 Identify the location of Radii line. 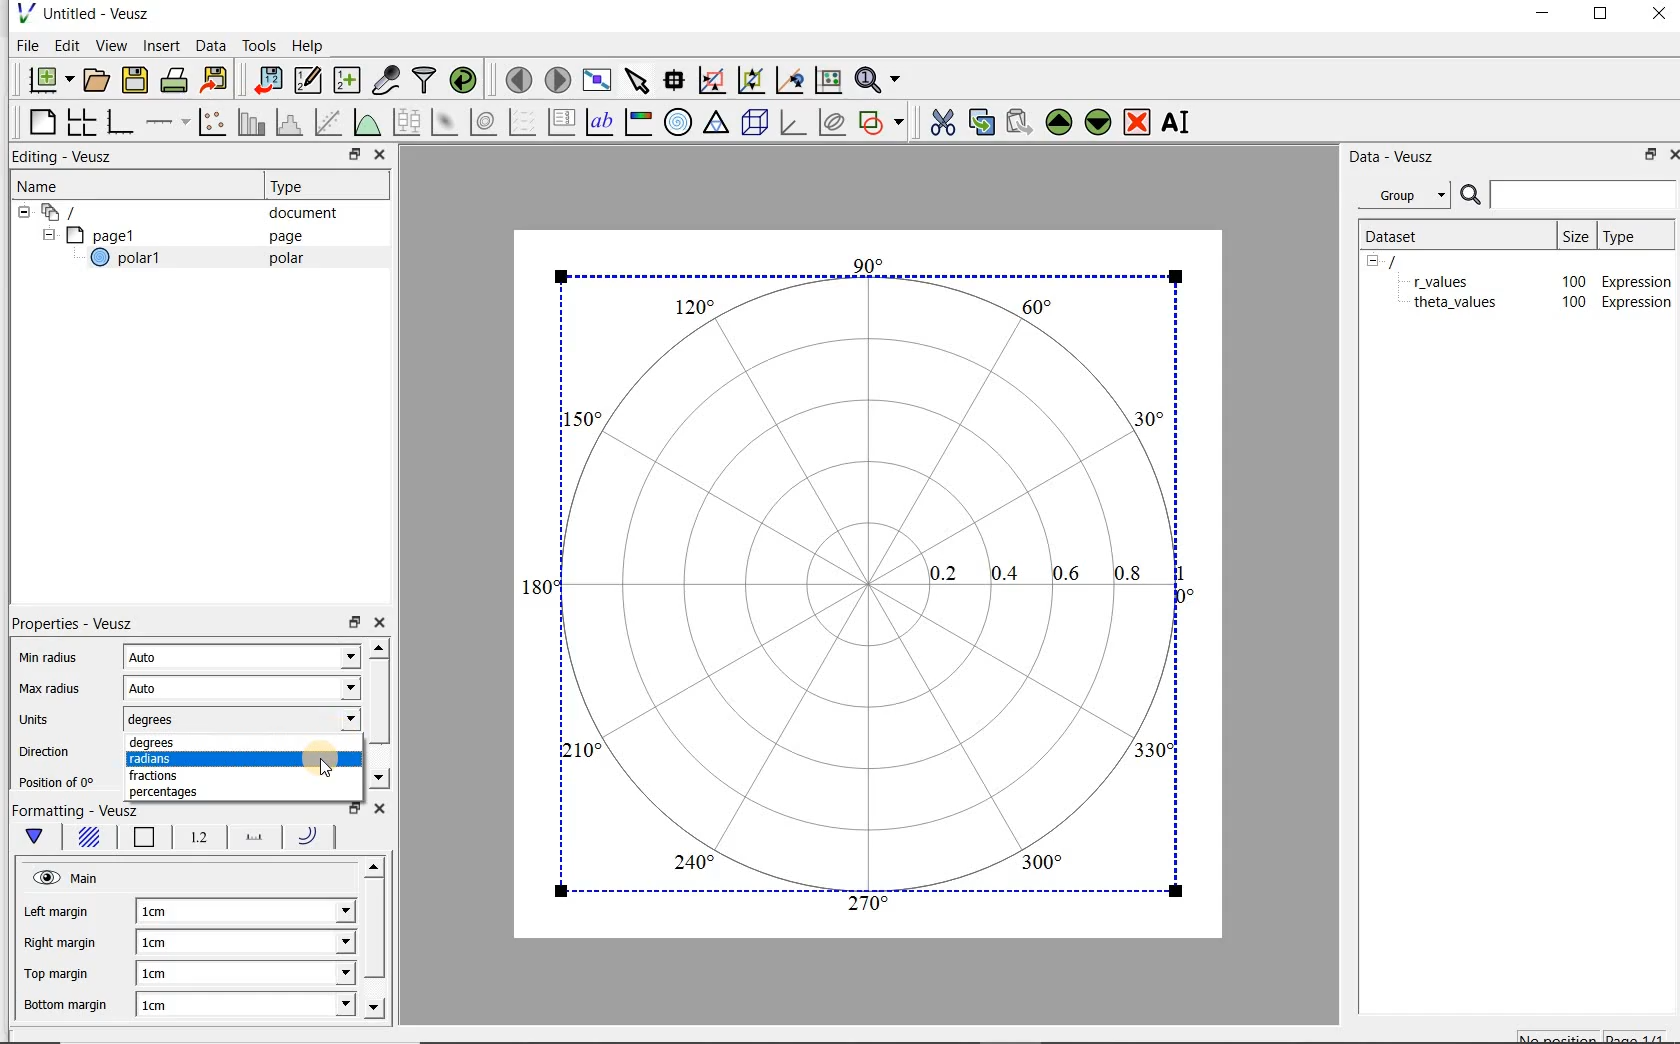
(314, 837).